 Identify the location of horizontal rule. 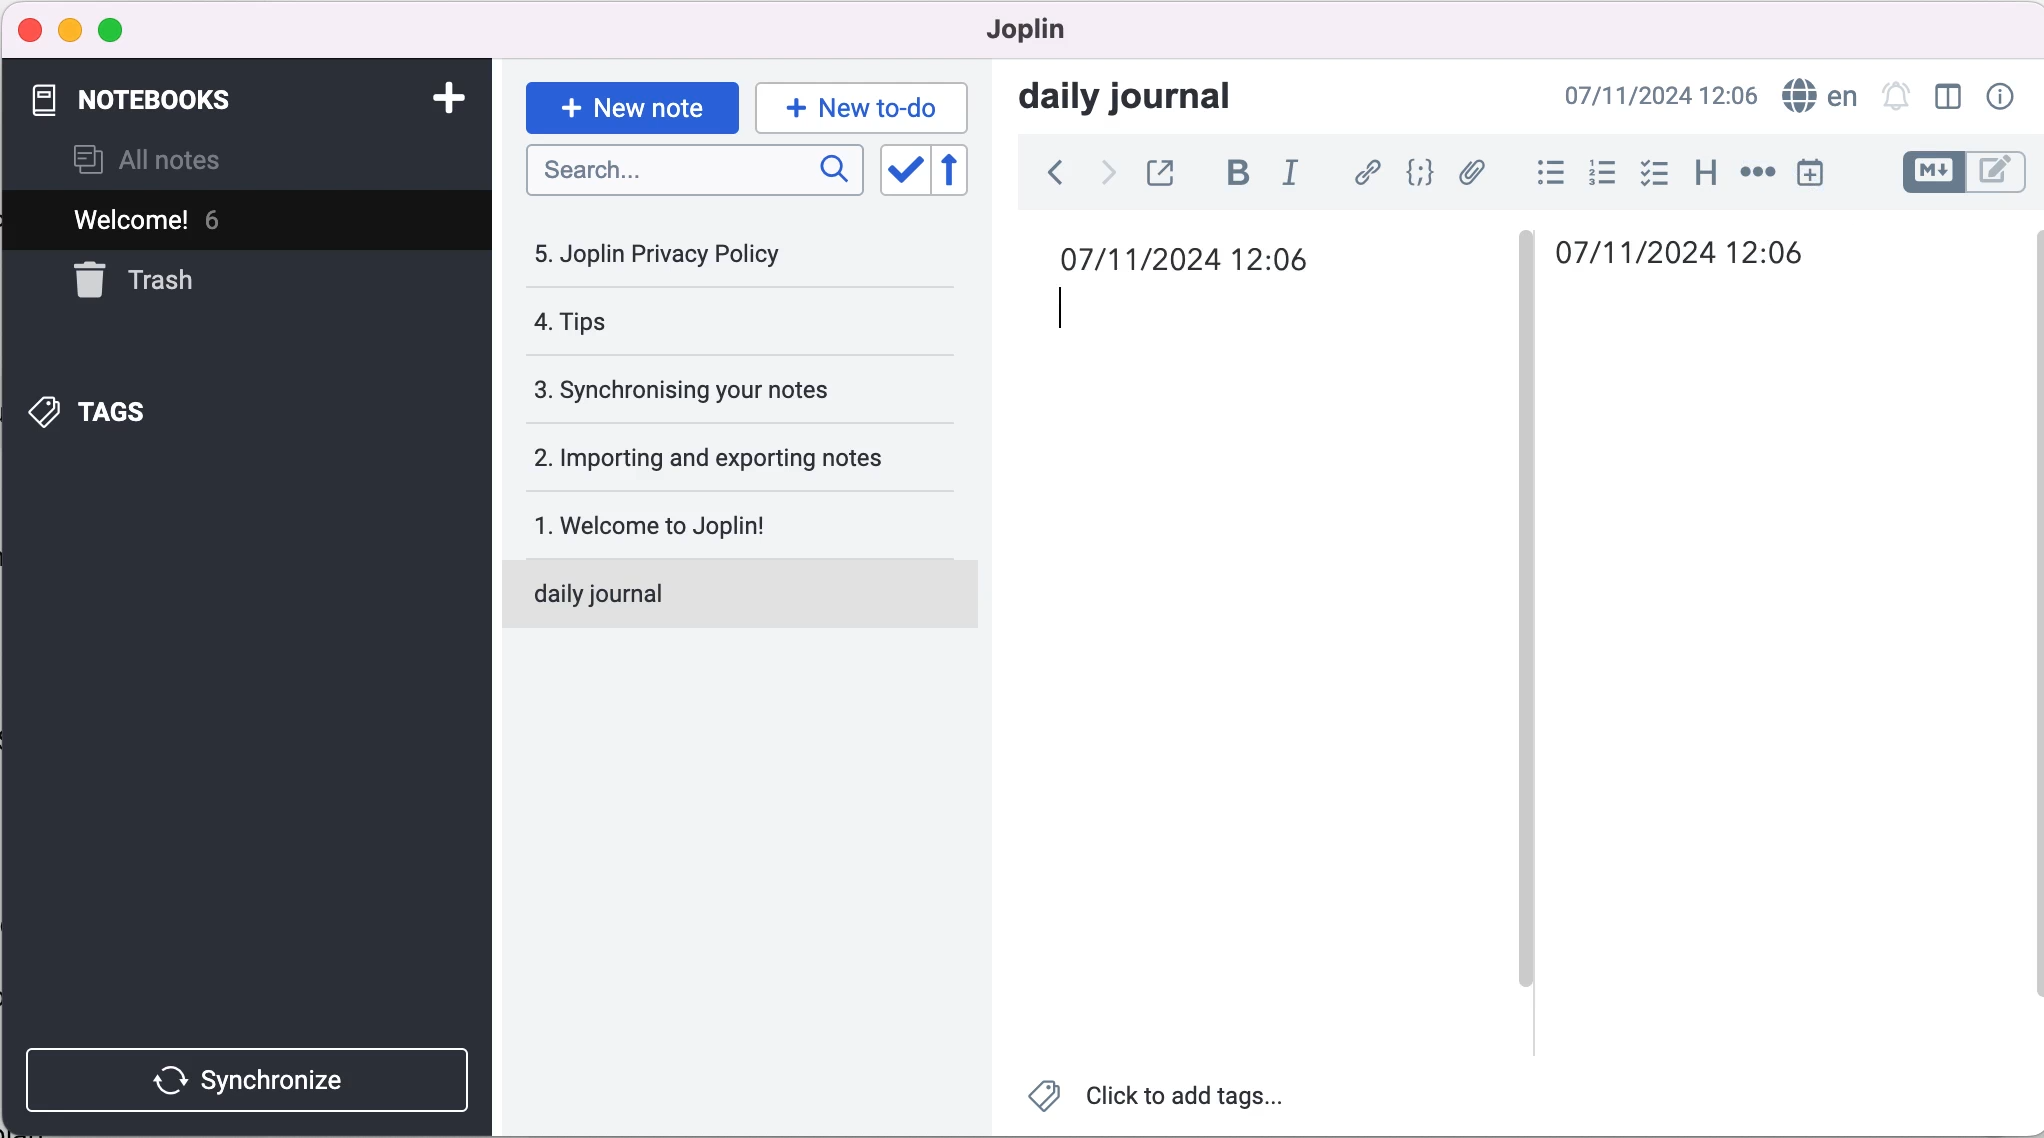
(1754, 173).